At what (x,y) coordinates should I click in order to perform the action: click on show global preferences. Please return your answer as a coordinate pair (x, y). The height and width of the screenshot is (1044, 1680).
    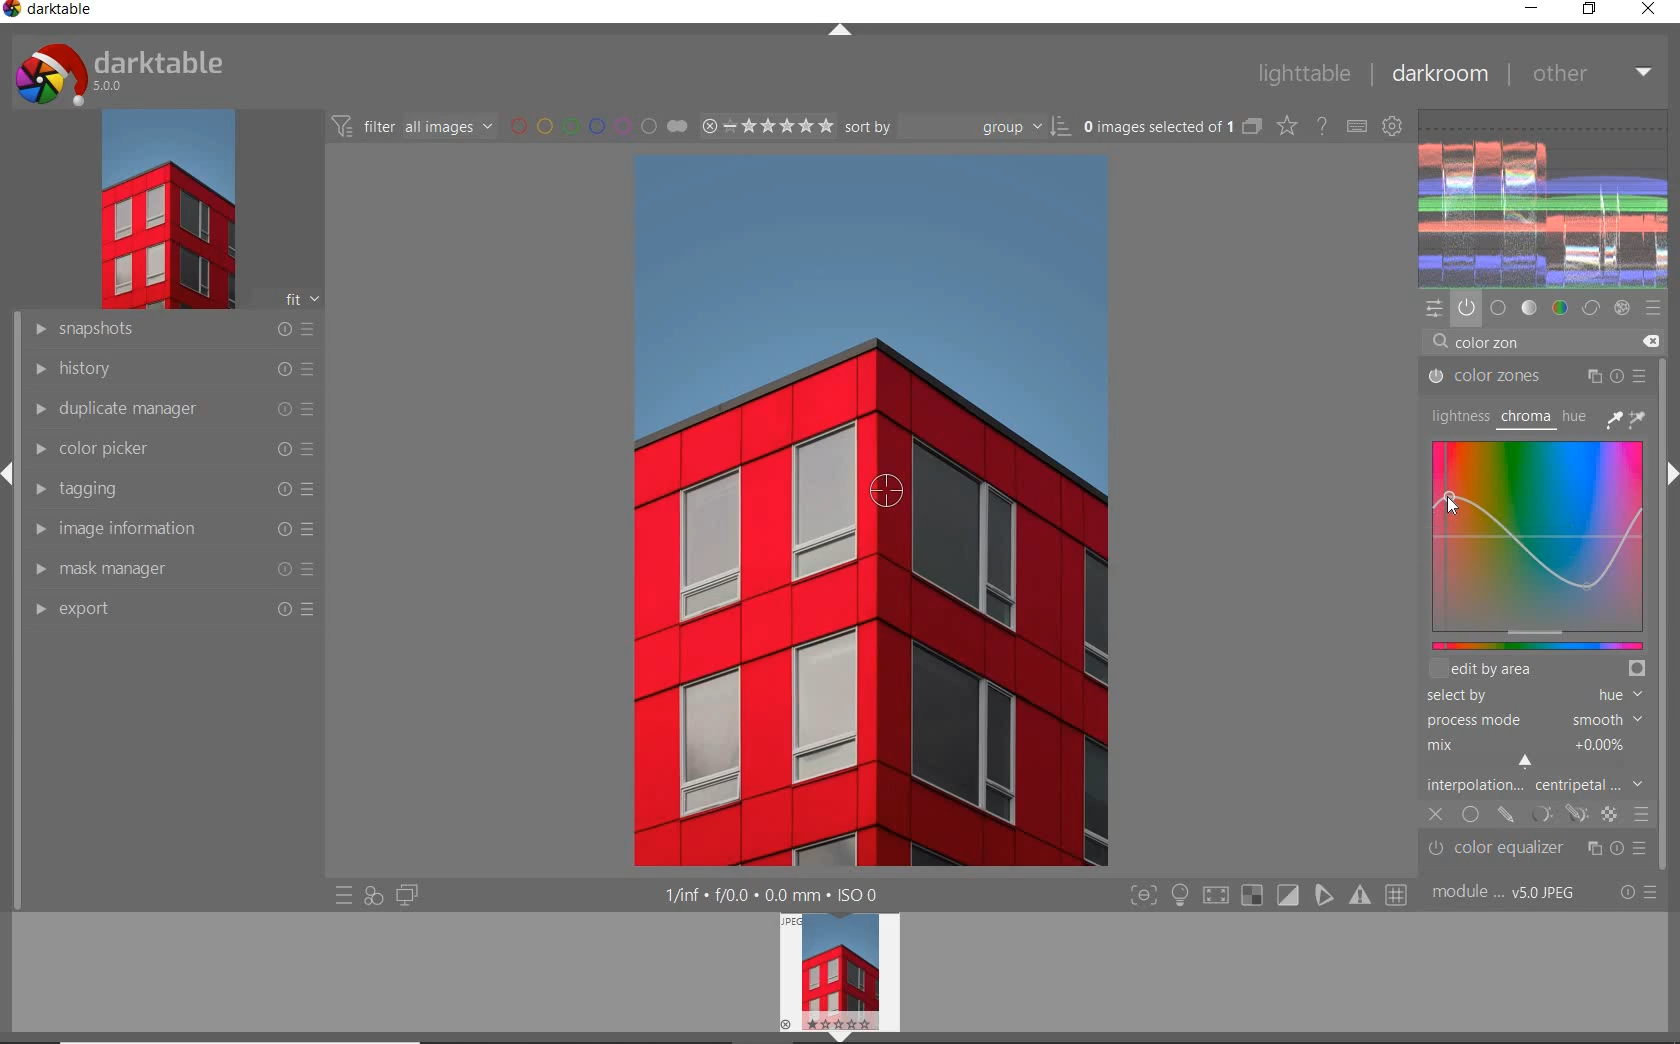
    Looking at the image, I should click on (1394, 128).